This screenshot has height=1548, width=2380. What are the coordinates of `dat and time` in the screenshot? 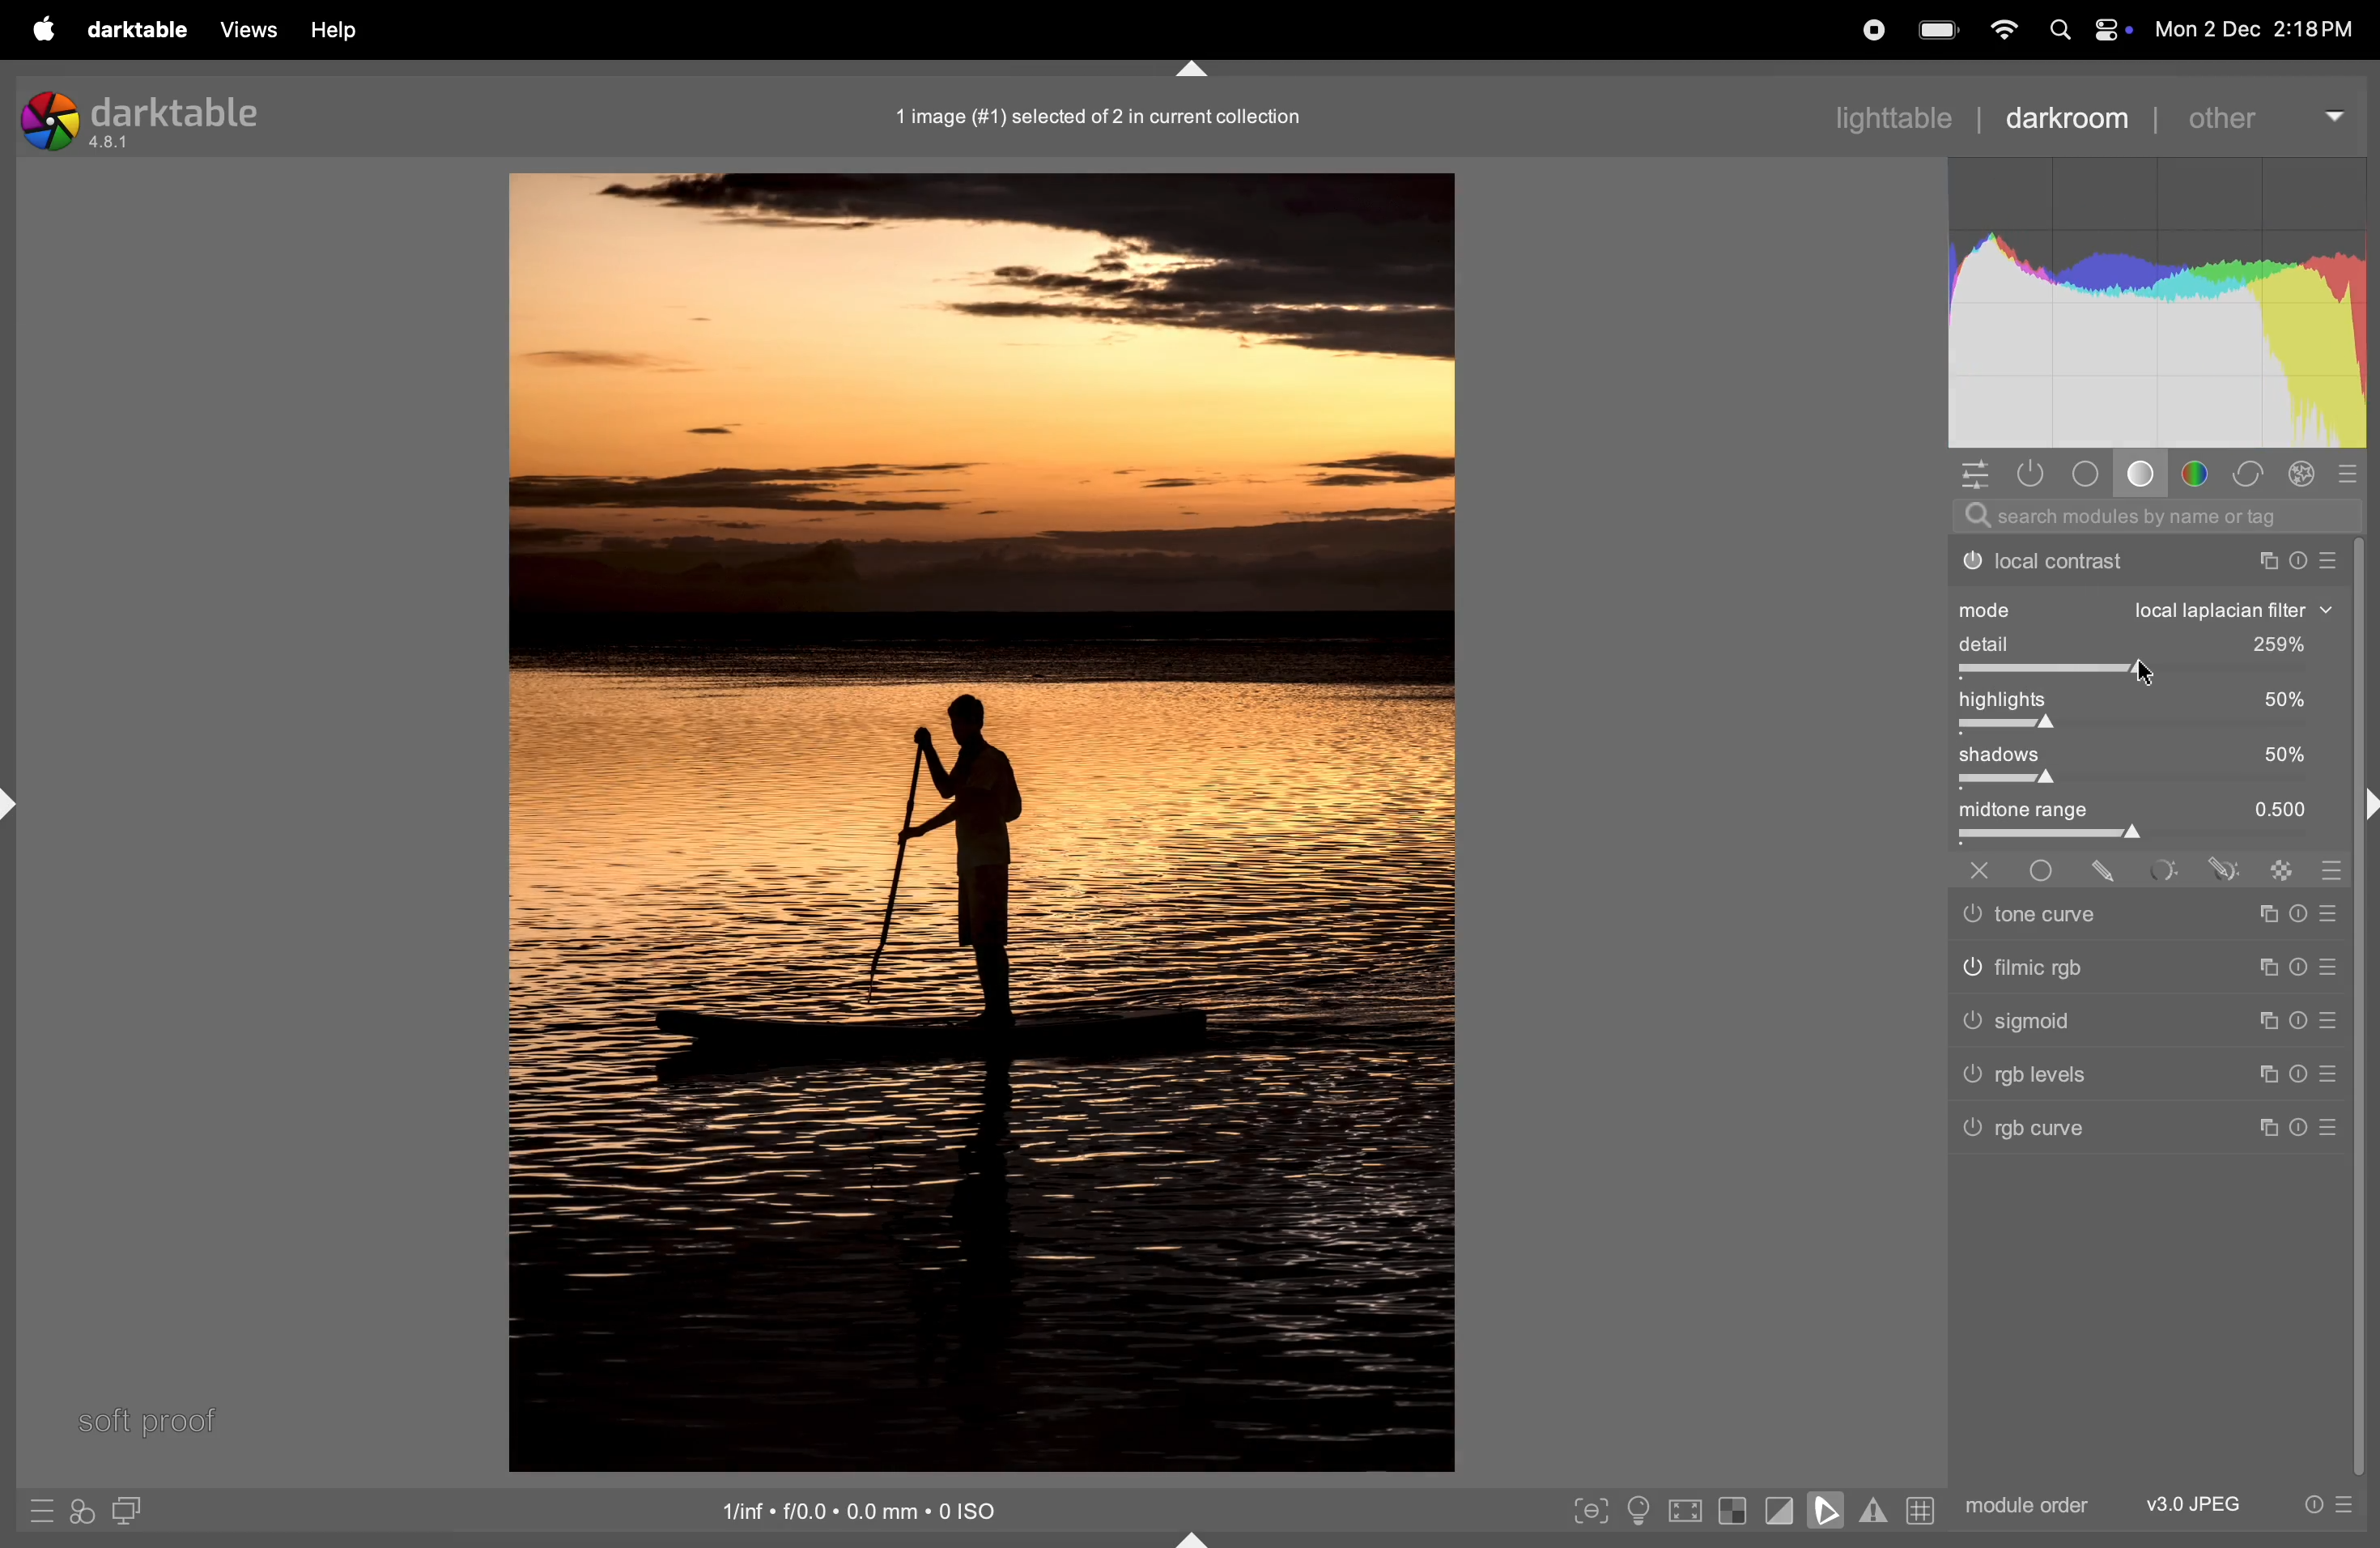 It's located at (2256, 29).